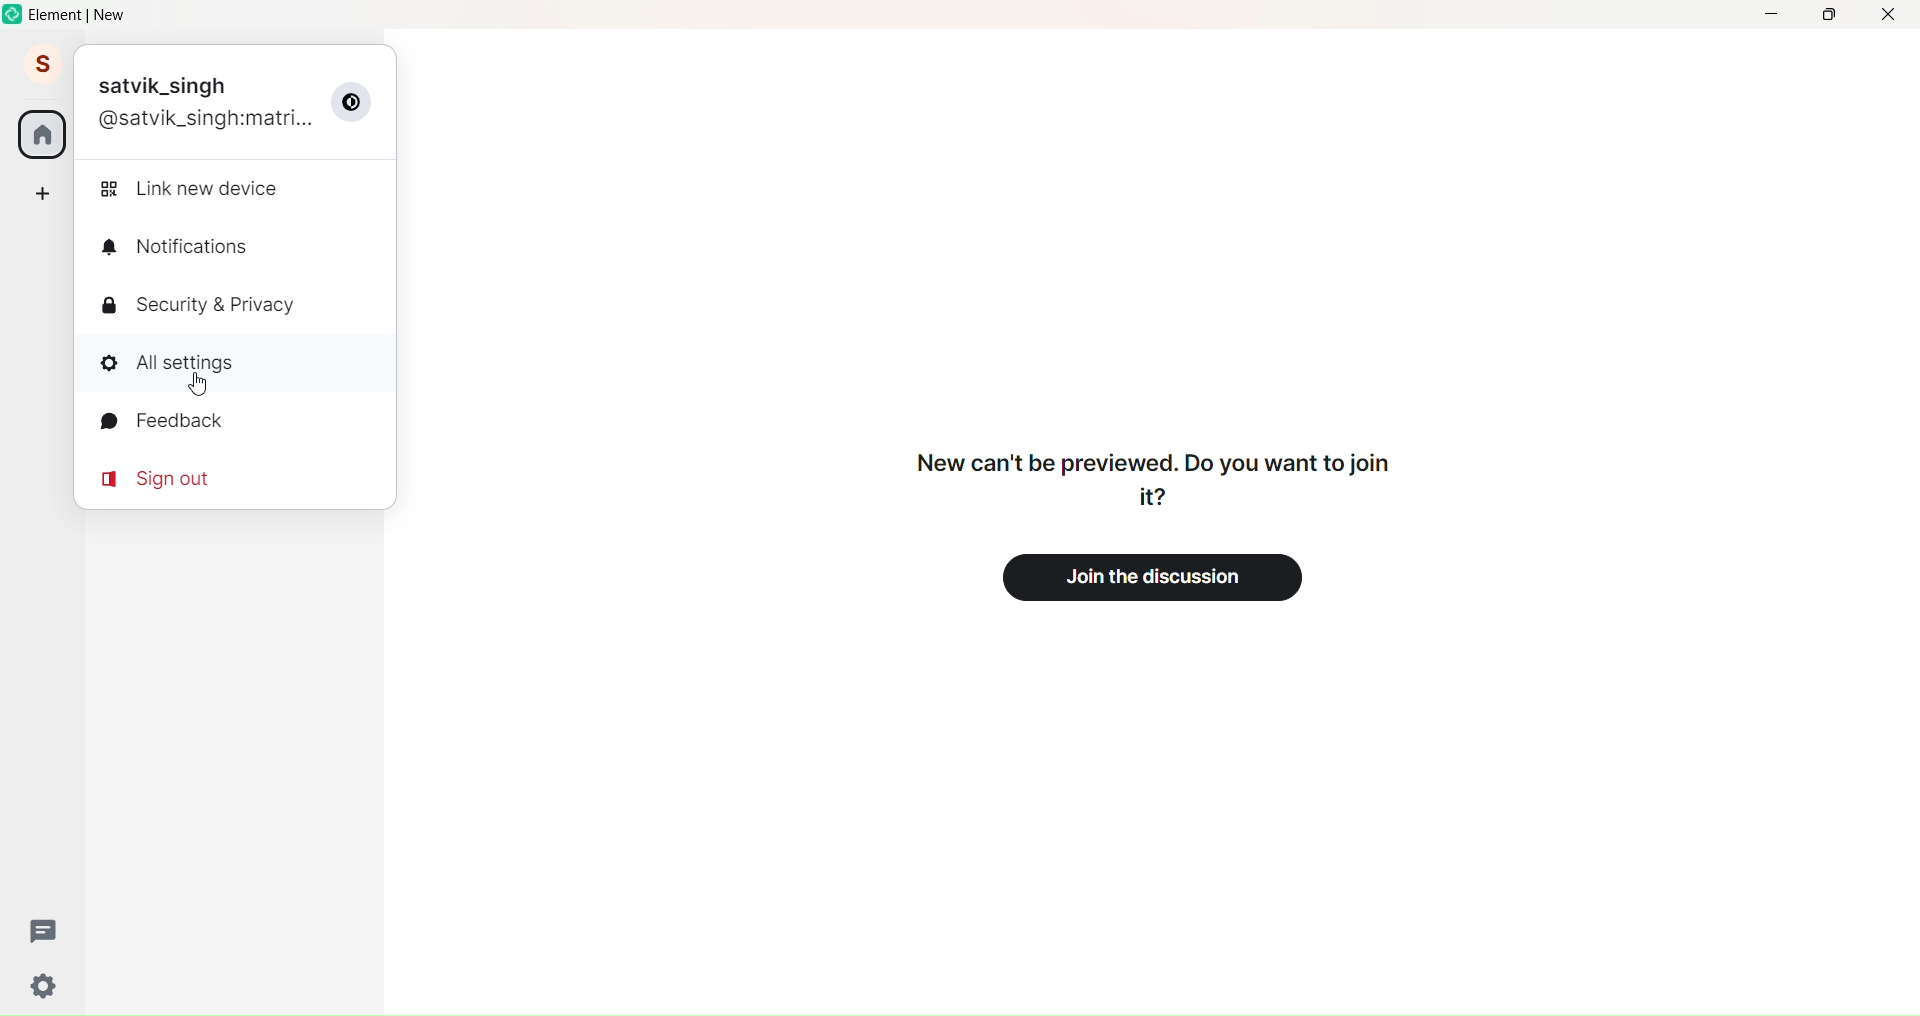  What do you see at coordinates (188, 363) in the screenshot?
I see `All settings` at bounding box center [188, 363].